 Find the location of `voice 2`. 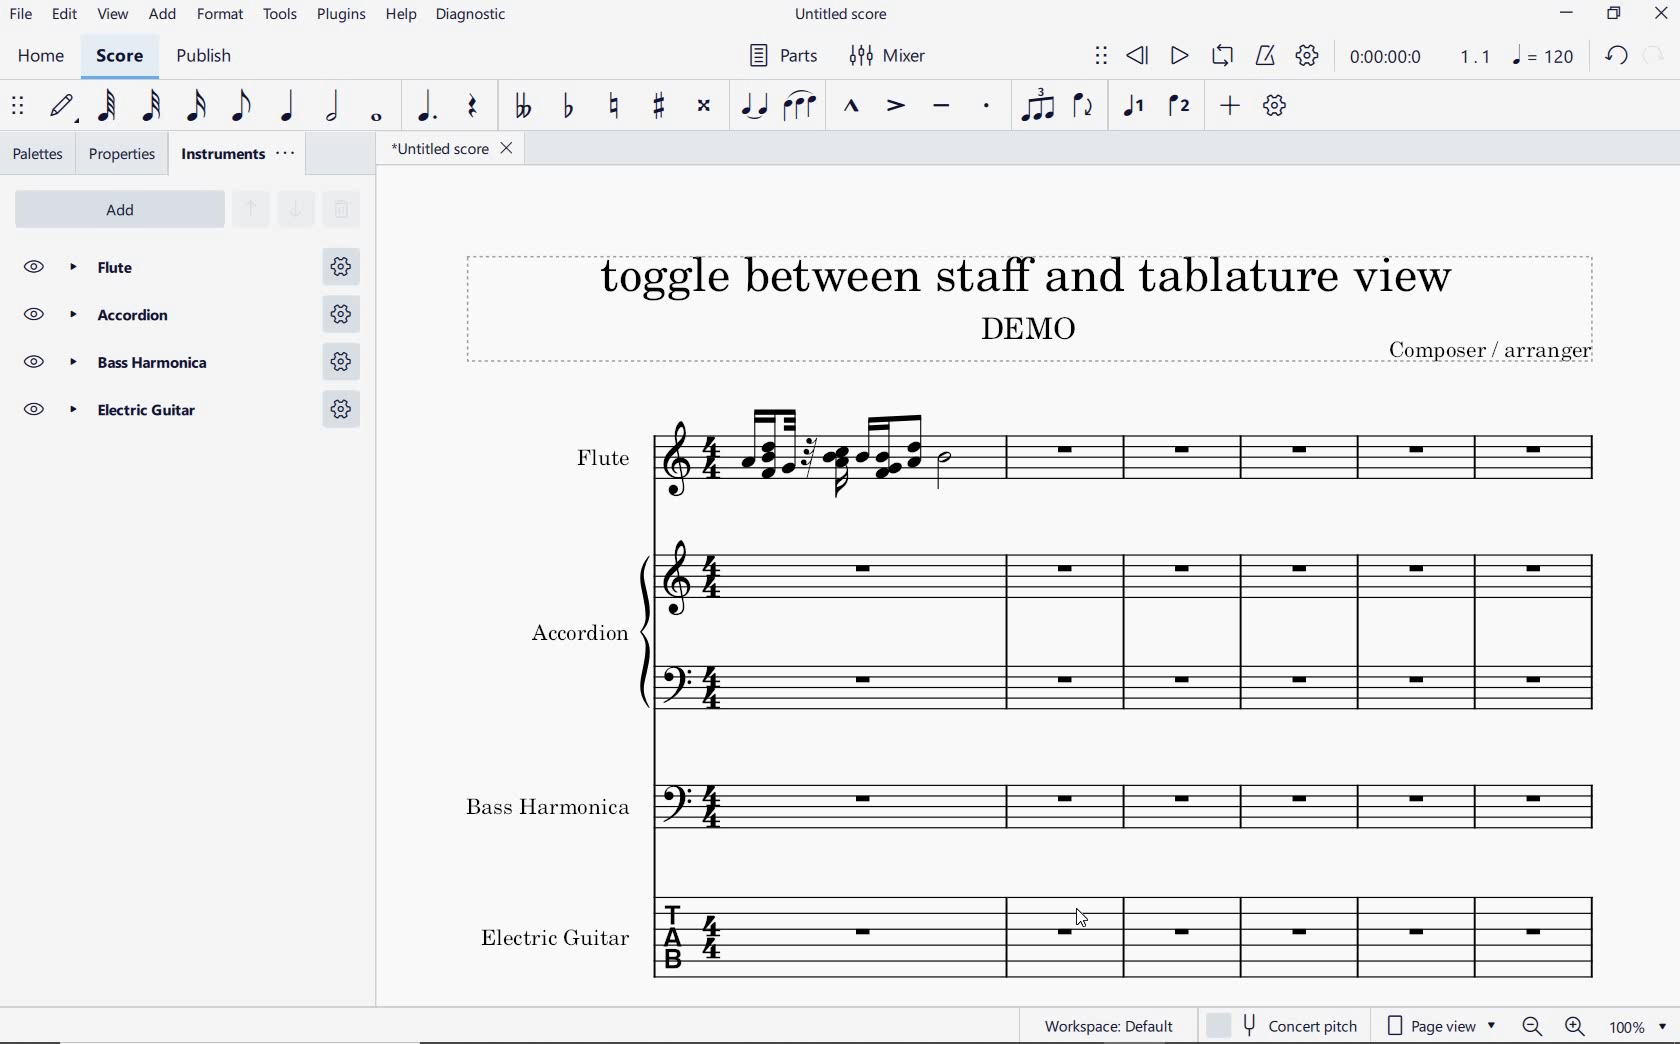

voice 2 is located at coordinates (1181, 106).